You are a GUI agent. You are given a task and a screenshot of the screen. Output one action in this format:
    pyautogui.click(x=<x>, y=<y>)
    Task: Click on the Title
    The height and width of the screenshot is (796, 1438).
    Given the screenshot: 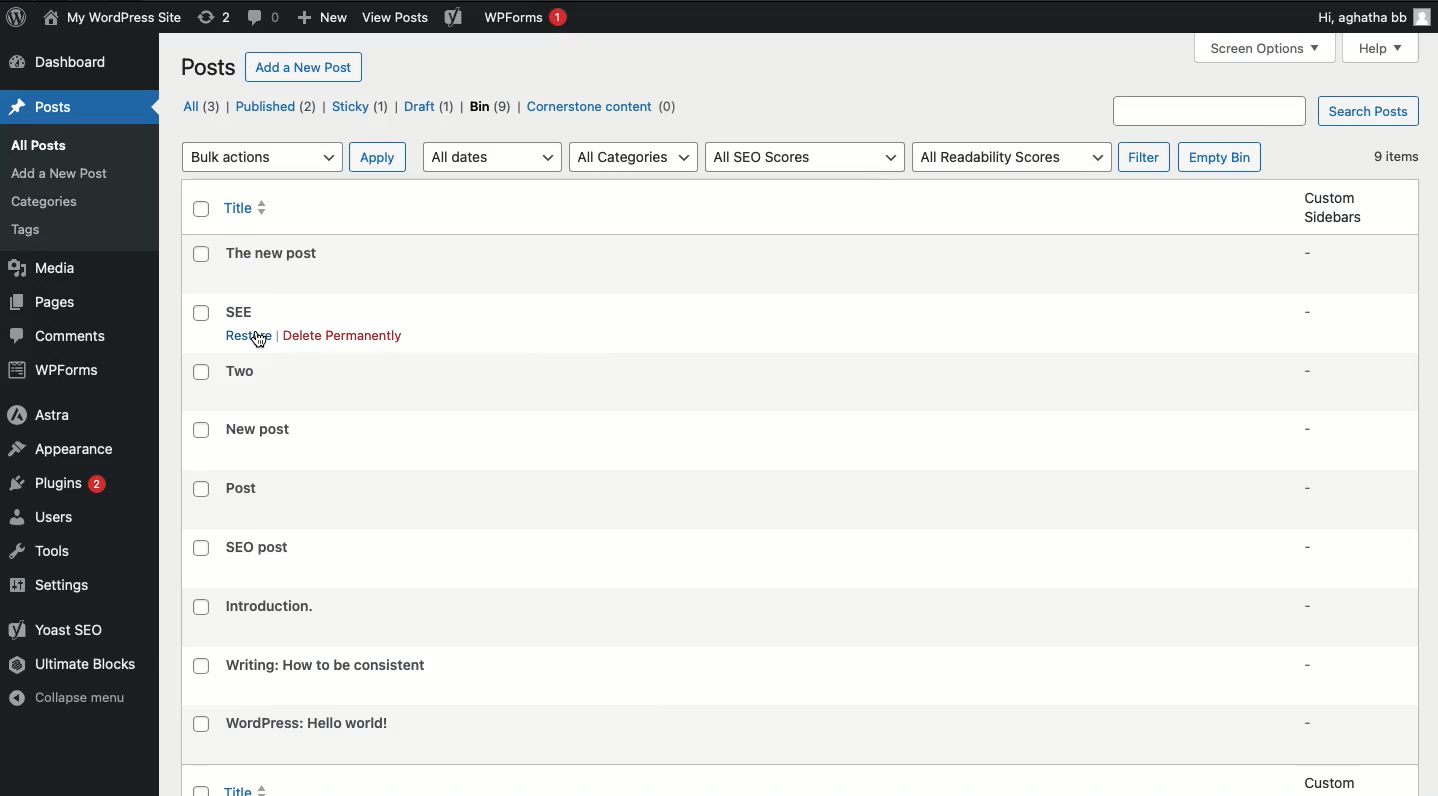 What is the action you would take?
    pyautogui.click(x=258, y=547)
    